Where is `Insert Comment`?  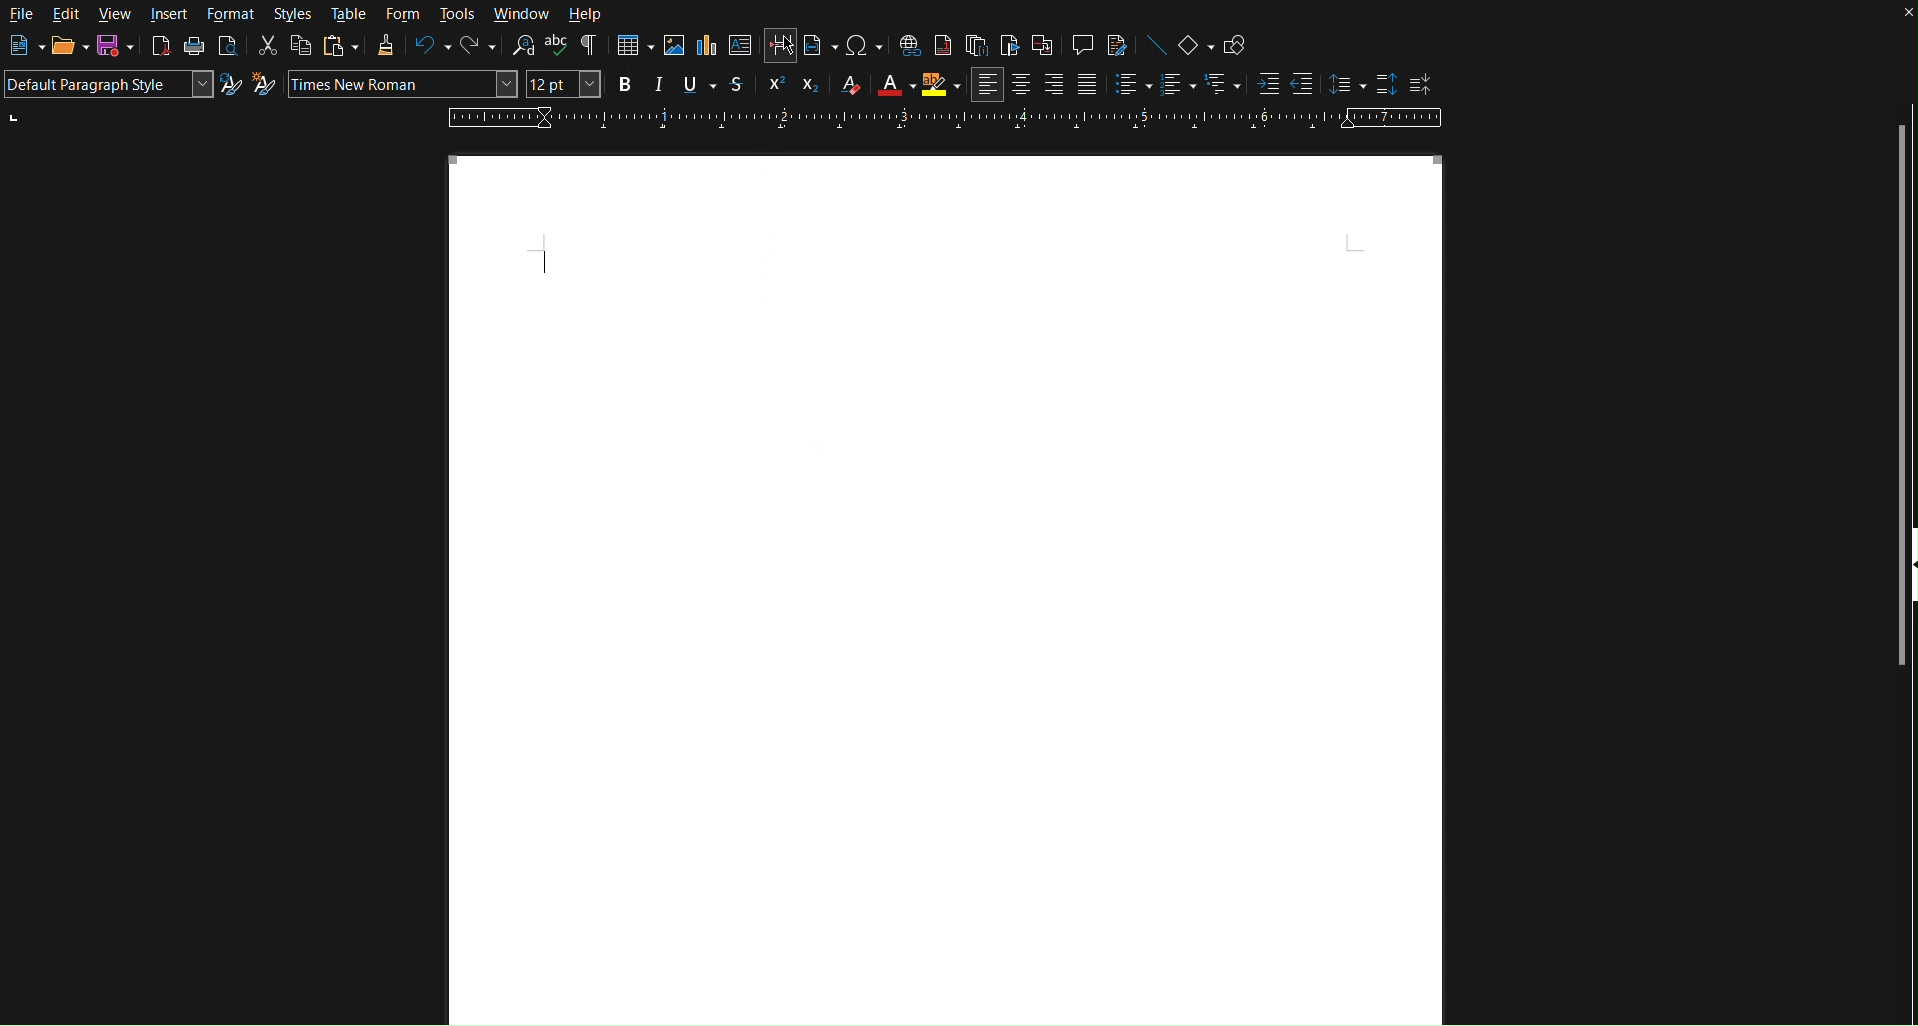
Insert Comment is located at coordinates (1081, 45).